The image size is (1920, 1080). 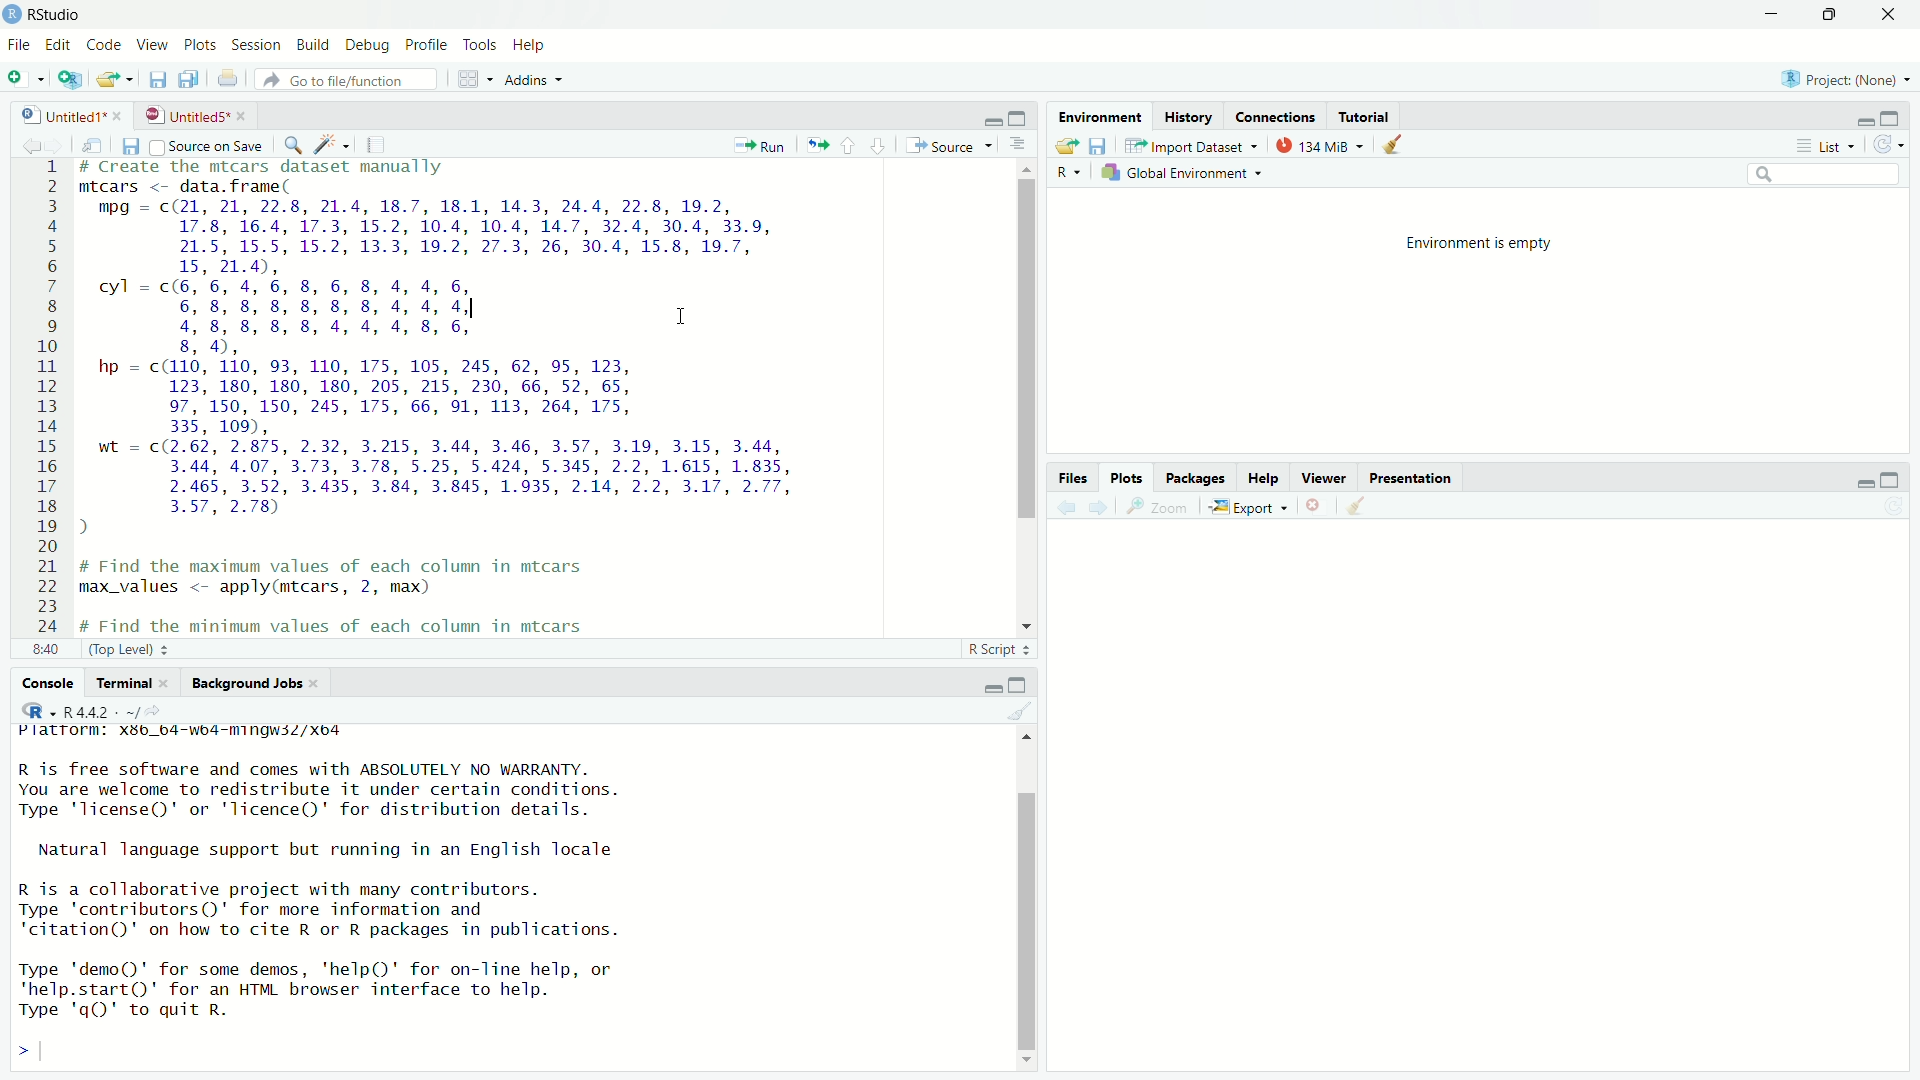 What do you see at coordinates (374, 144) in the screenshot?
I see `notes` at bounding box center [374, 144].